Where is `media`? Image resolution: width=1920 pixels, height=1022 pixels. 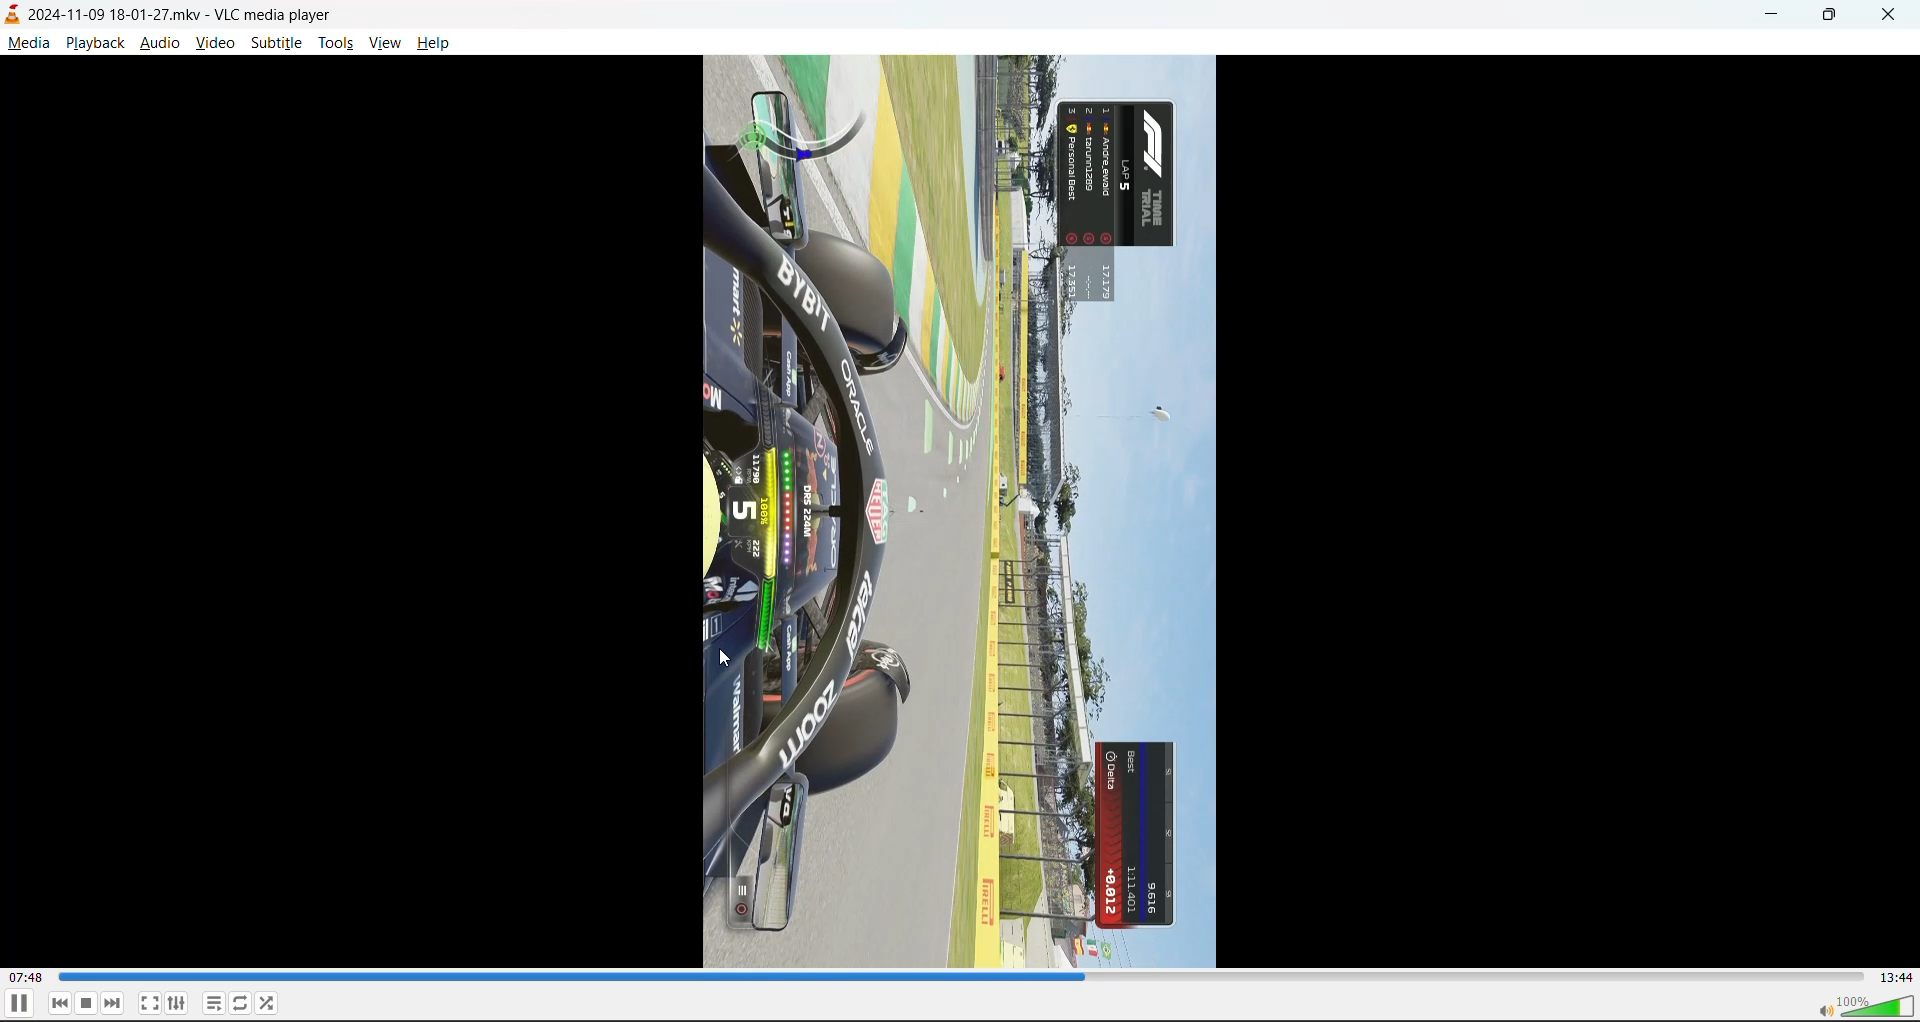
media is located at coordinates (29, 43).